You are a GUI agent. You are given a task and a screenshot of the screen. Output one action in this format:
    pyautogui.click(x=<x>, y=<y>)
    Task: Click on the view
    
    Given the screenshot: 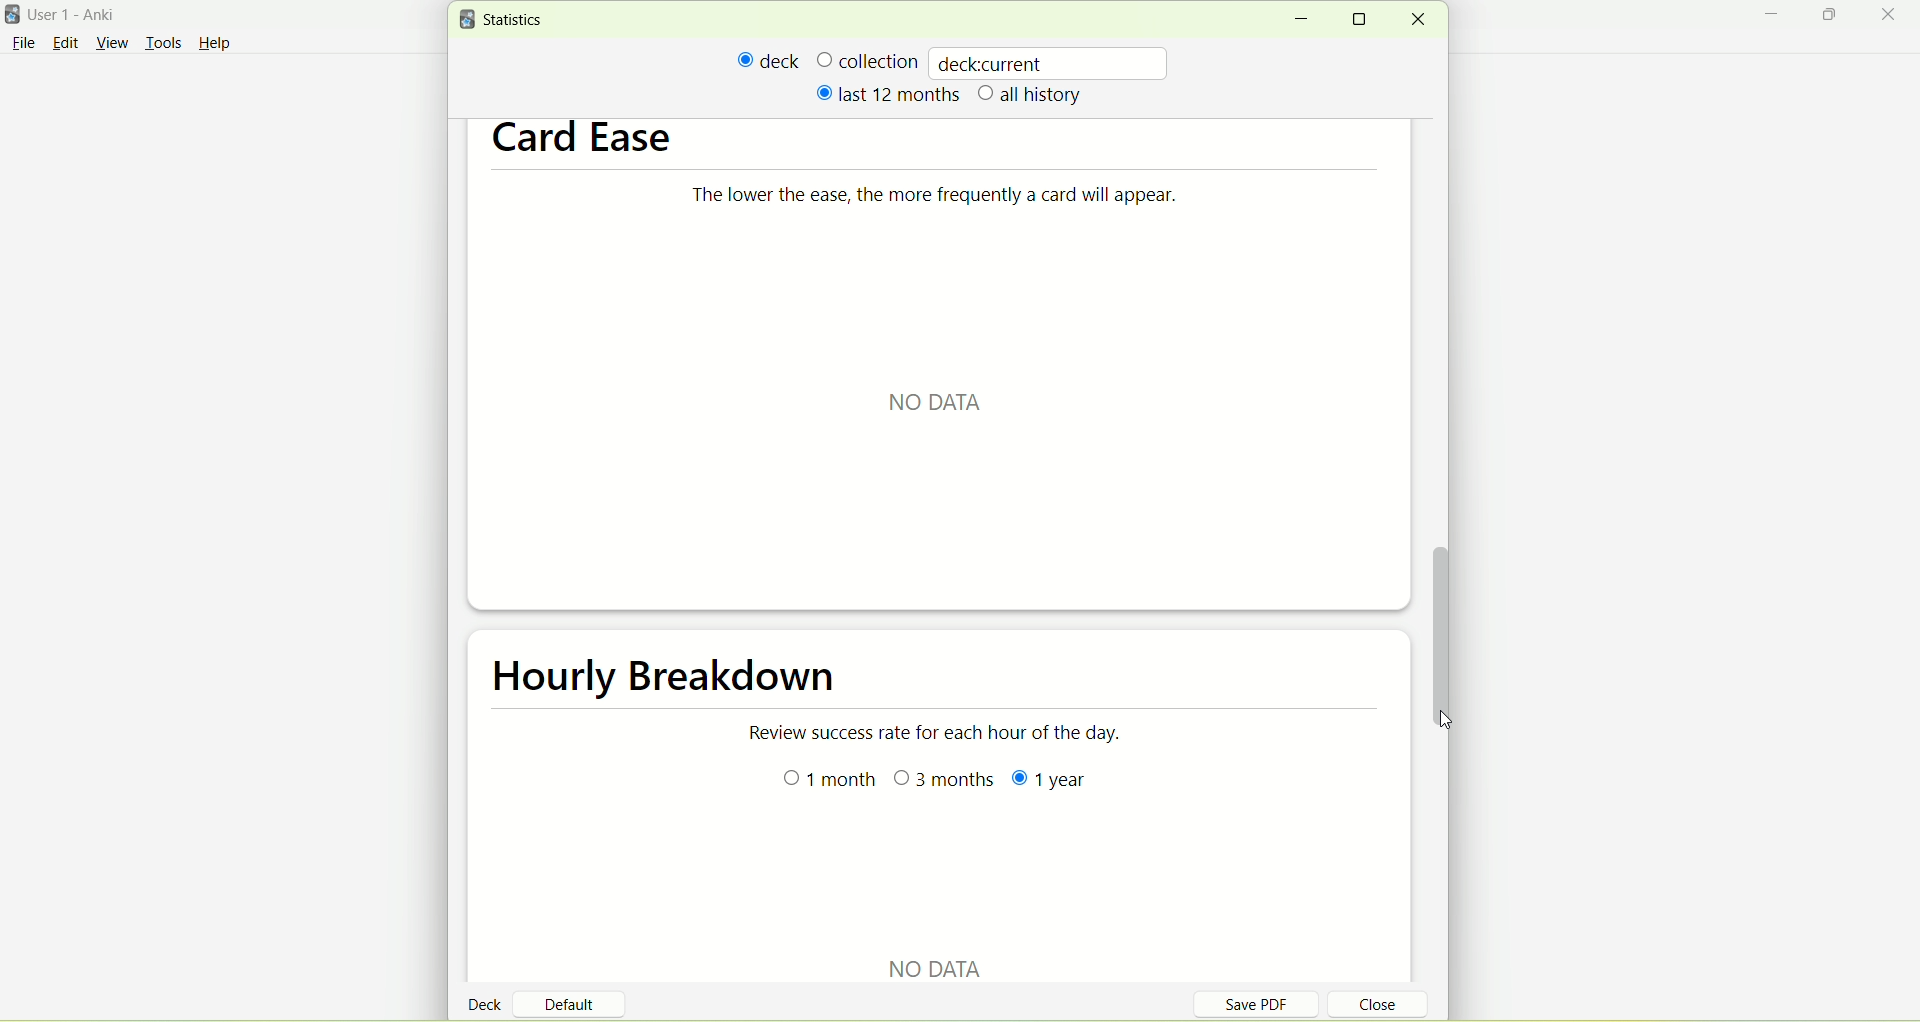 What is the action you would take?
    pyautogui.click(x=115, y=44)
    